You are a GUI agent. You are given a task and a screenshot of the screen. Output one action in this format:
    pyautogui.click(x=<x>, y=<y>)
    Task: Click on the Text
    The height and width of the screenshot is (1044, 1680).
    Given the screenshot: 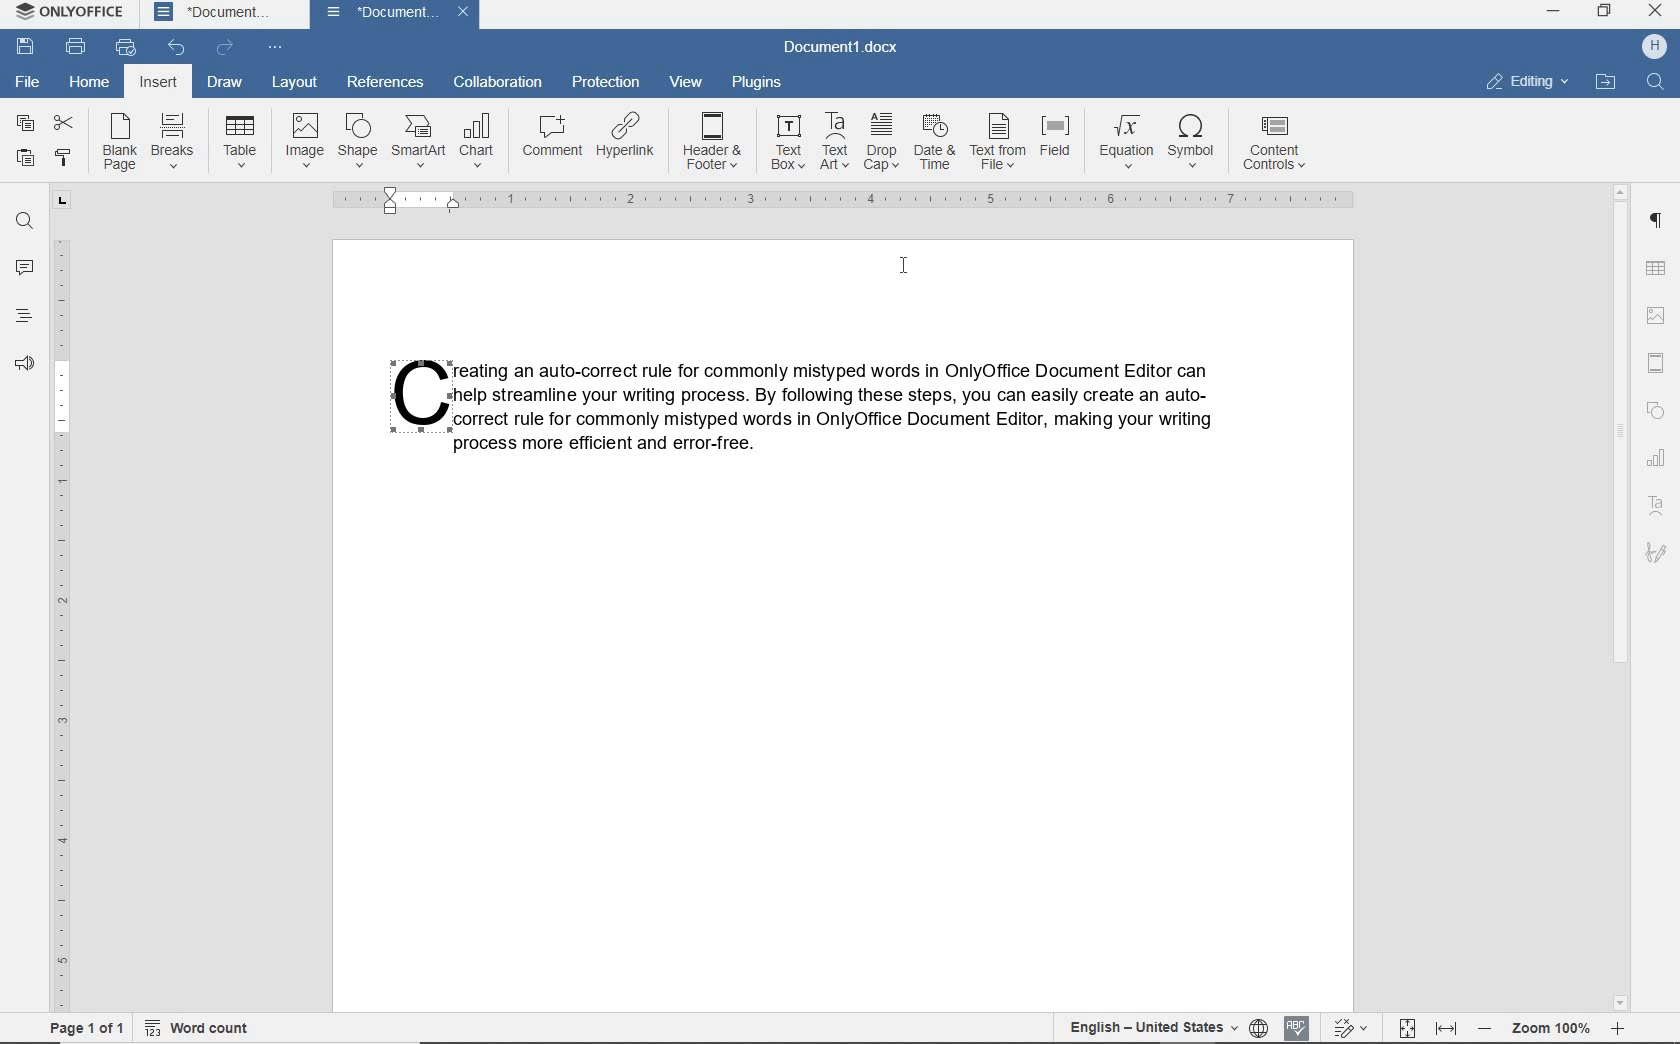 What is the action you would take?
    pyautogui.click(x=845, y=406)
    